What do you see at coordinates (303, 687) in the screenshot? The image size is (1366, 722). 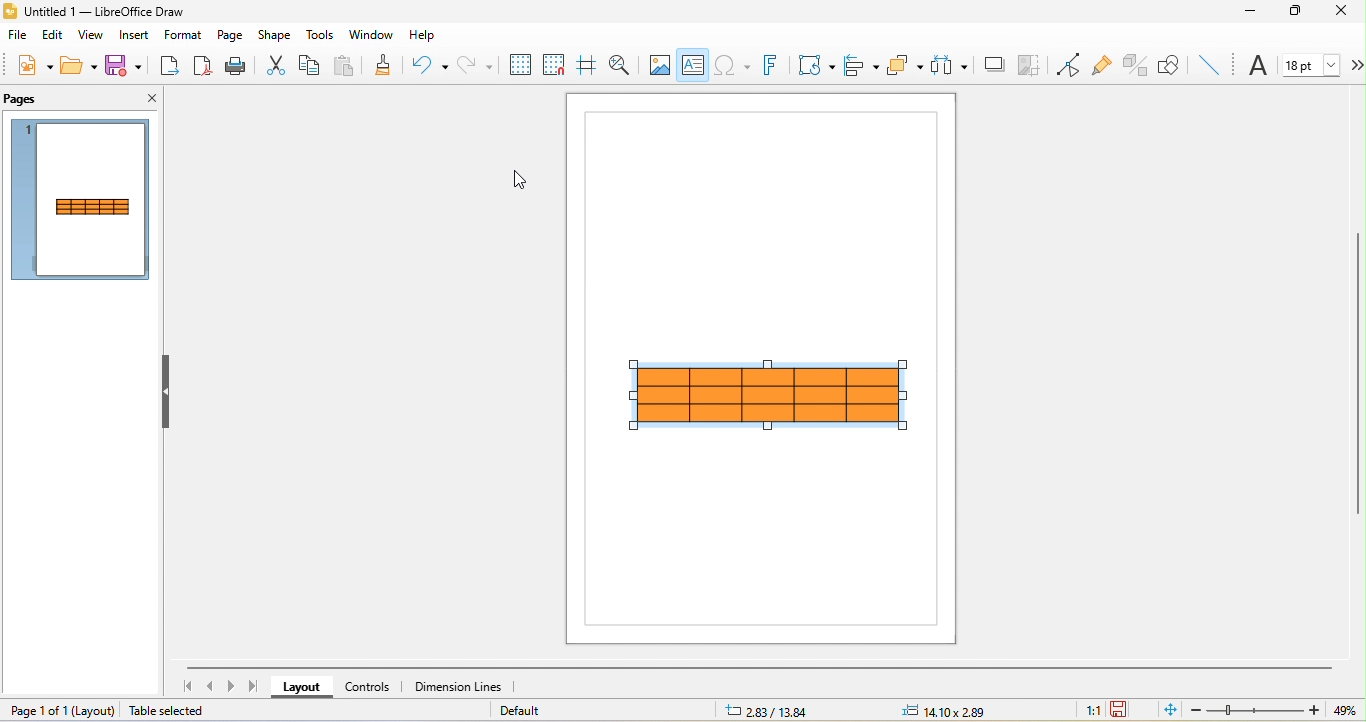 I see `layout` at bounding box center [303, 687].